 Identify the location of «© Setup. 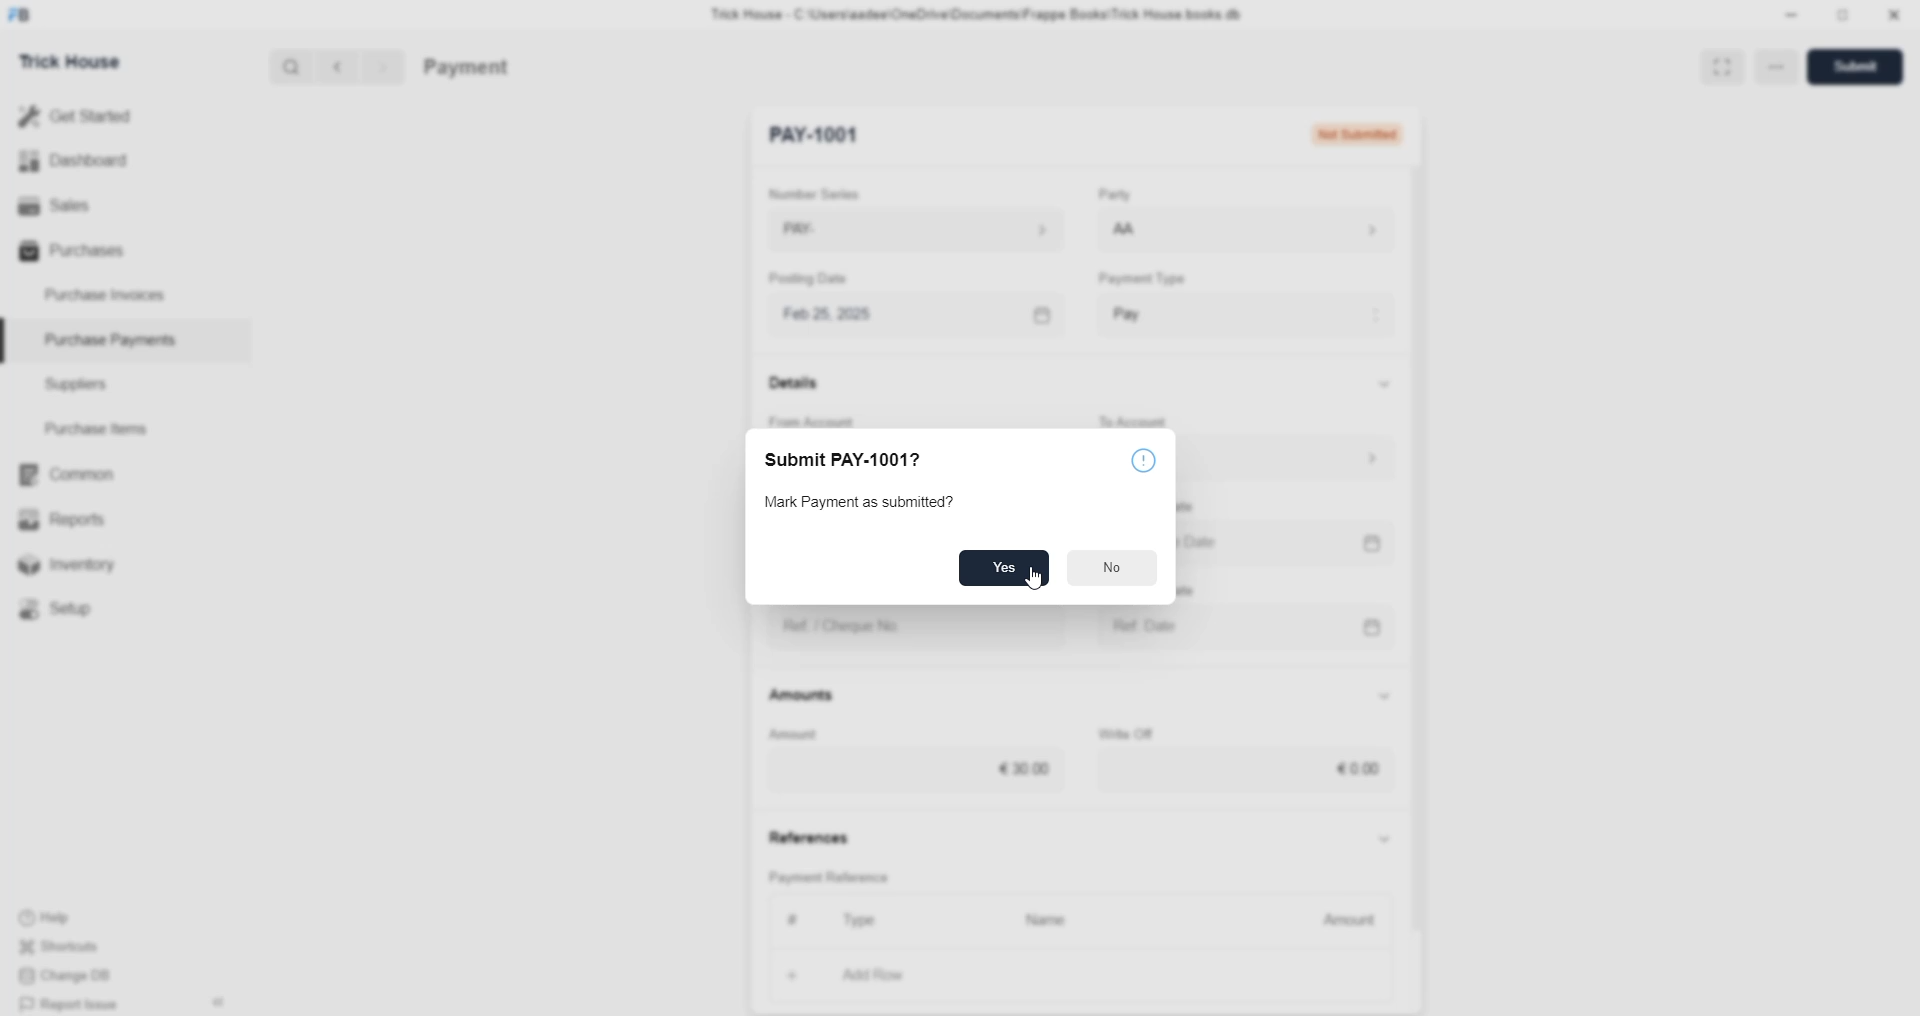
(62, 609).